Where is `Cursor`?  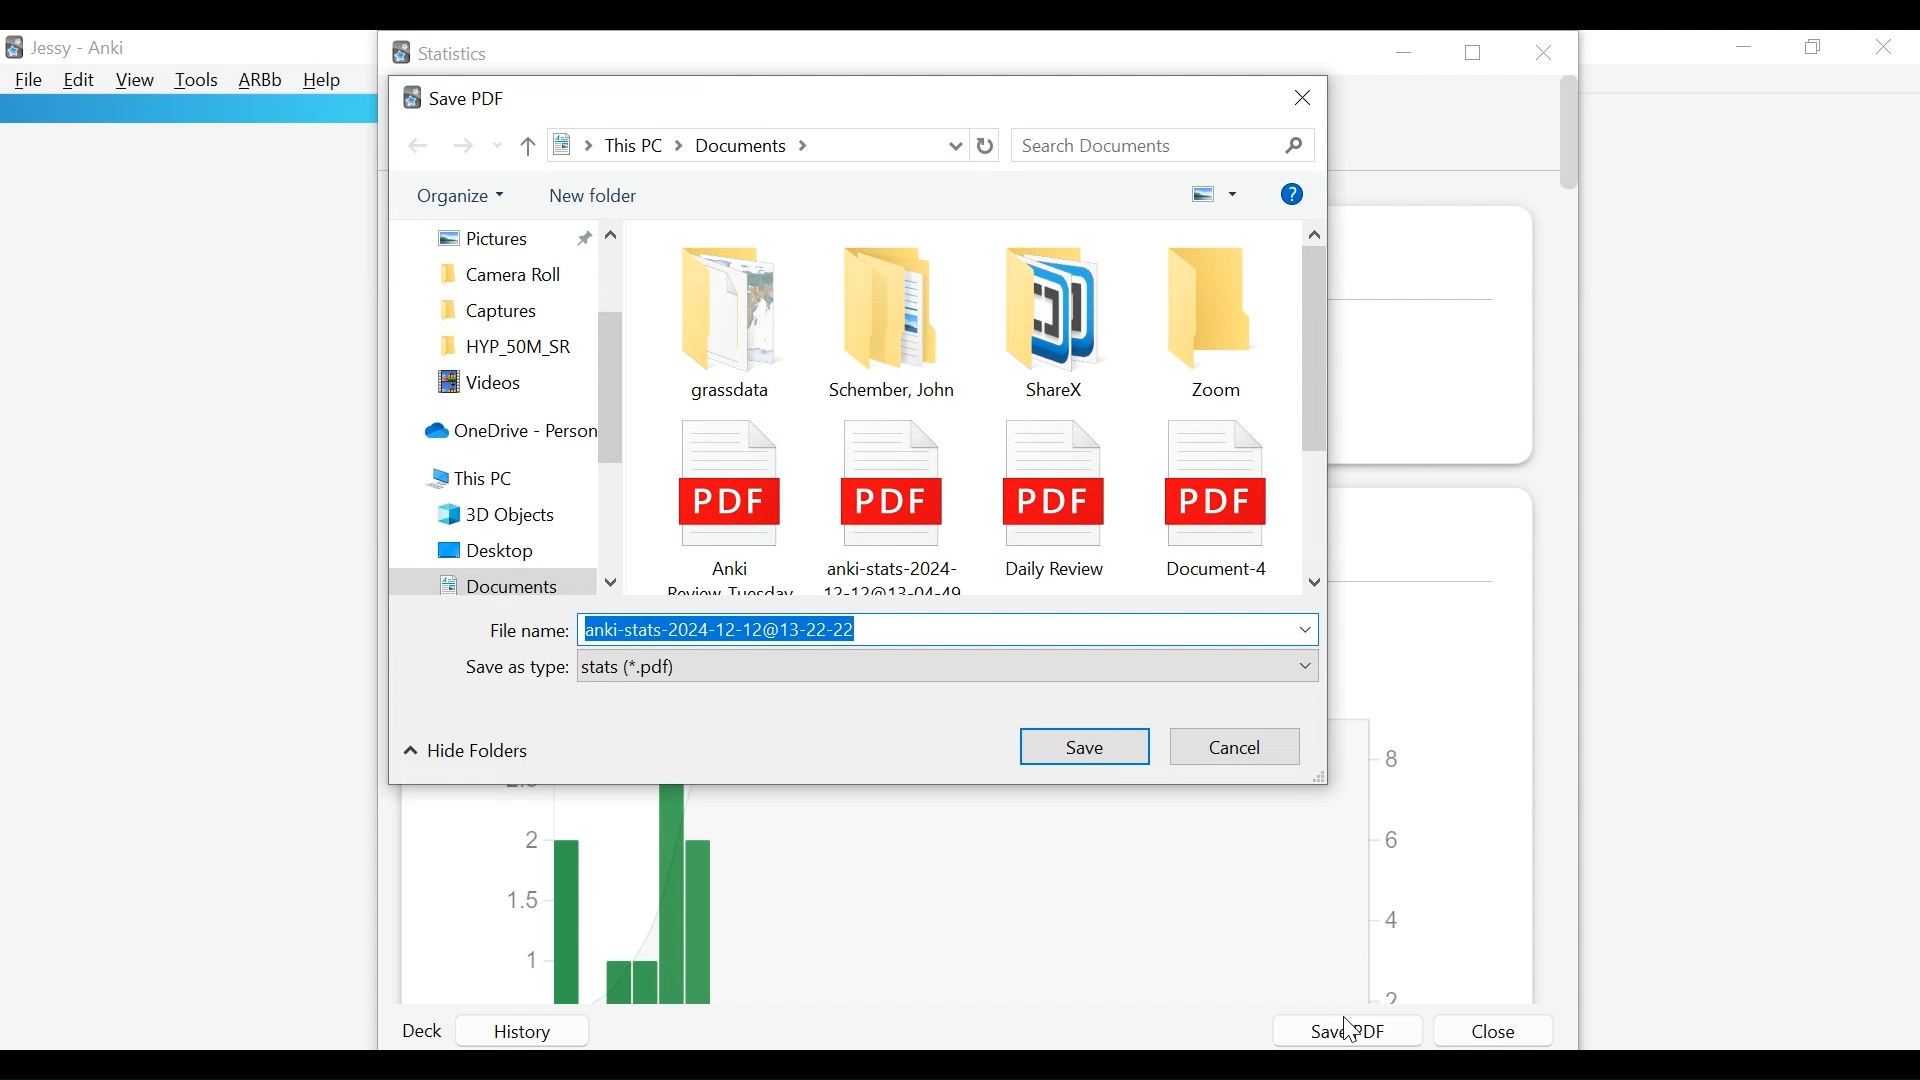 Cursor is located at coordinates (1355, 1033).